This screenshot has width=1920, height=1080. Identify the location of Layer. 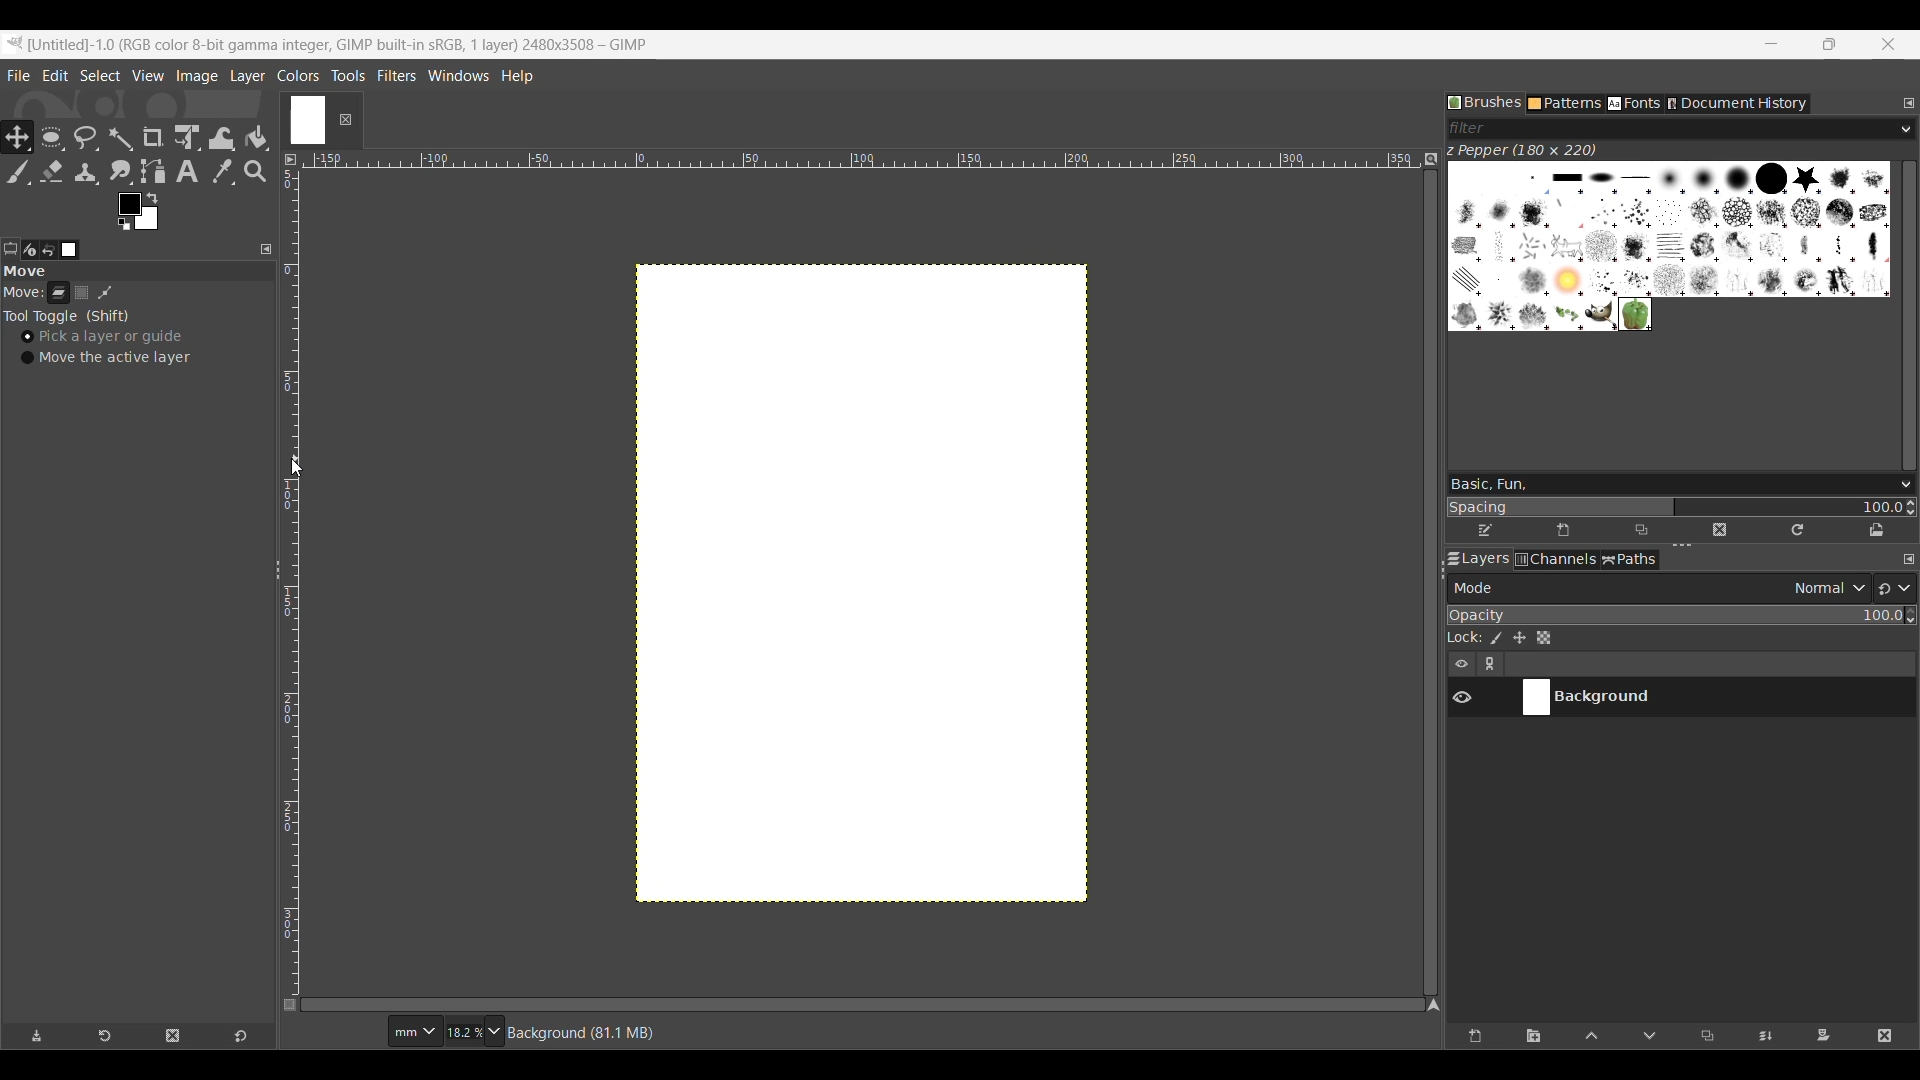
(59, 296).